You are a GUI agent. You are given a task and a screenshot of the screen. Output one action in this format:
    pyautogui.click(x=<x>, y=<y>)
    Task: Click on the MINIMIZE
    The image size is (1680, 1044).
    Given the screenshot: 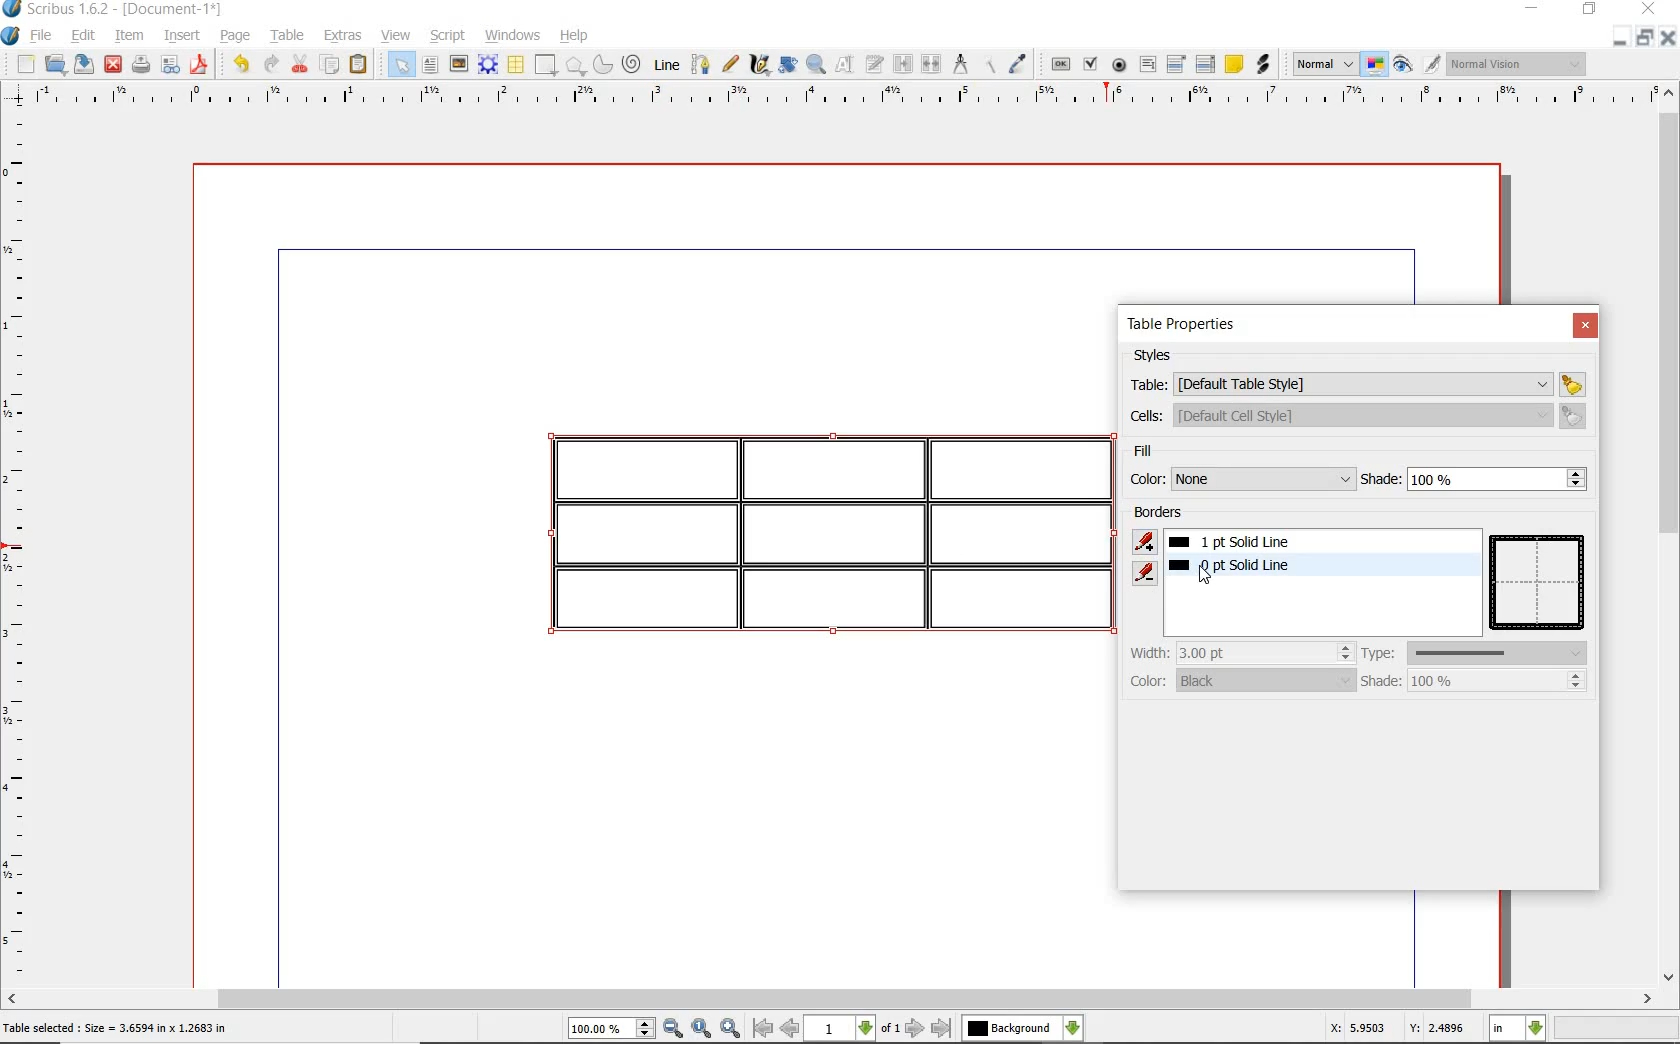 What is the action you would take?
    pyautogui.click(x=1531, y=9)
    